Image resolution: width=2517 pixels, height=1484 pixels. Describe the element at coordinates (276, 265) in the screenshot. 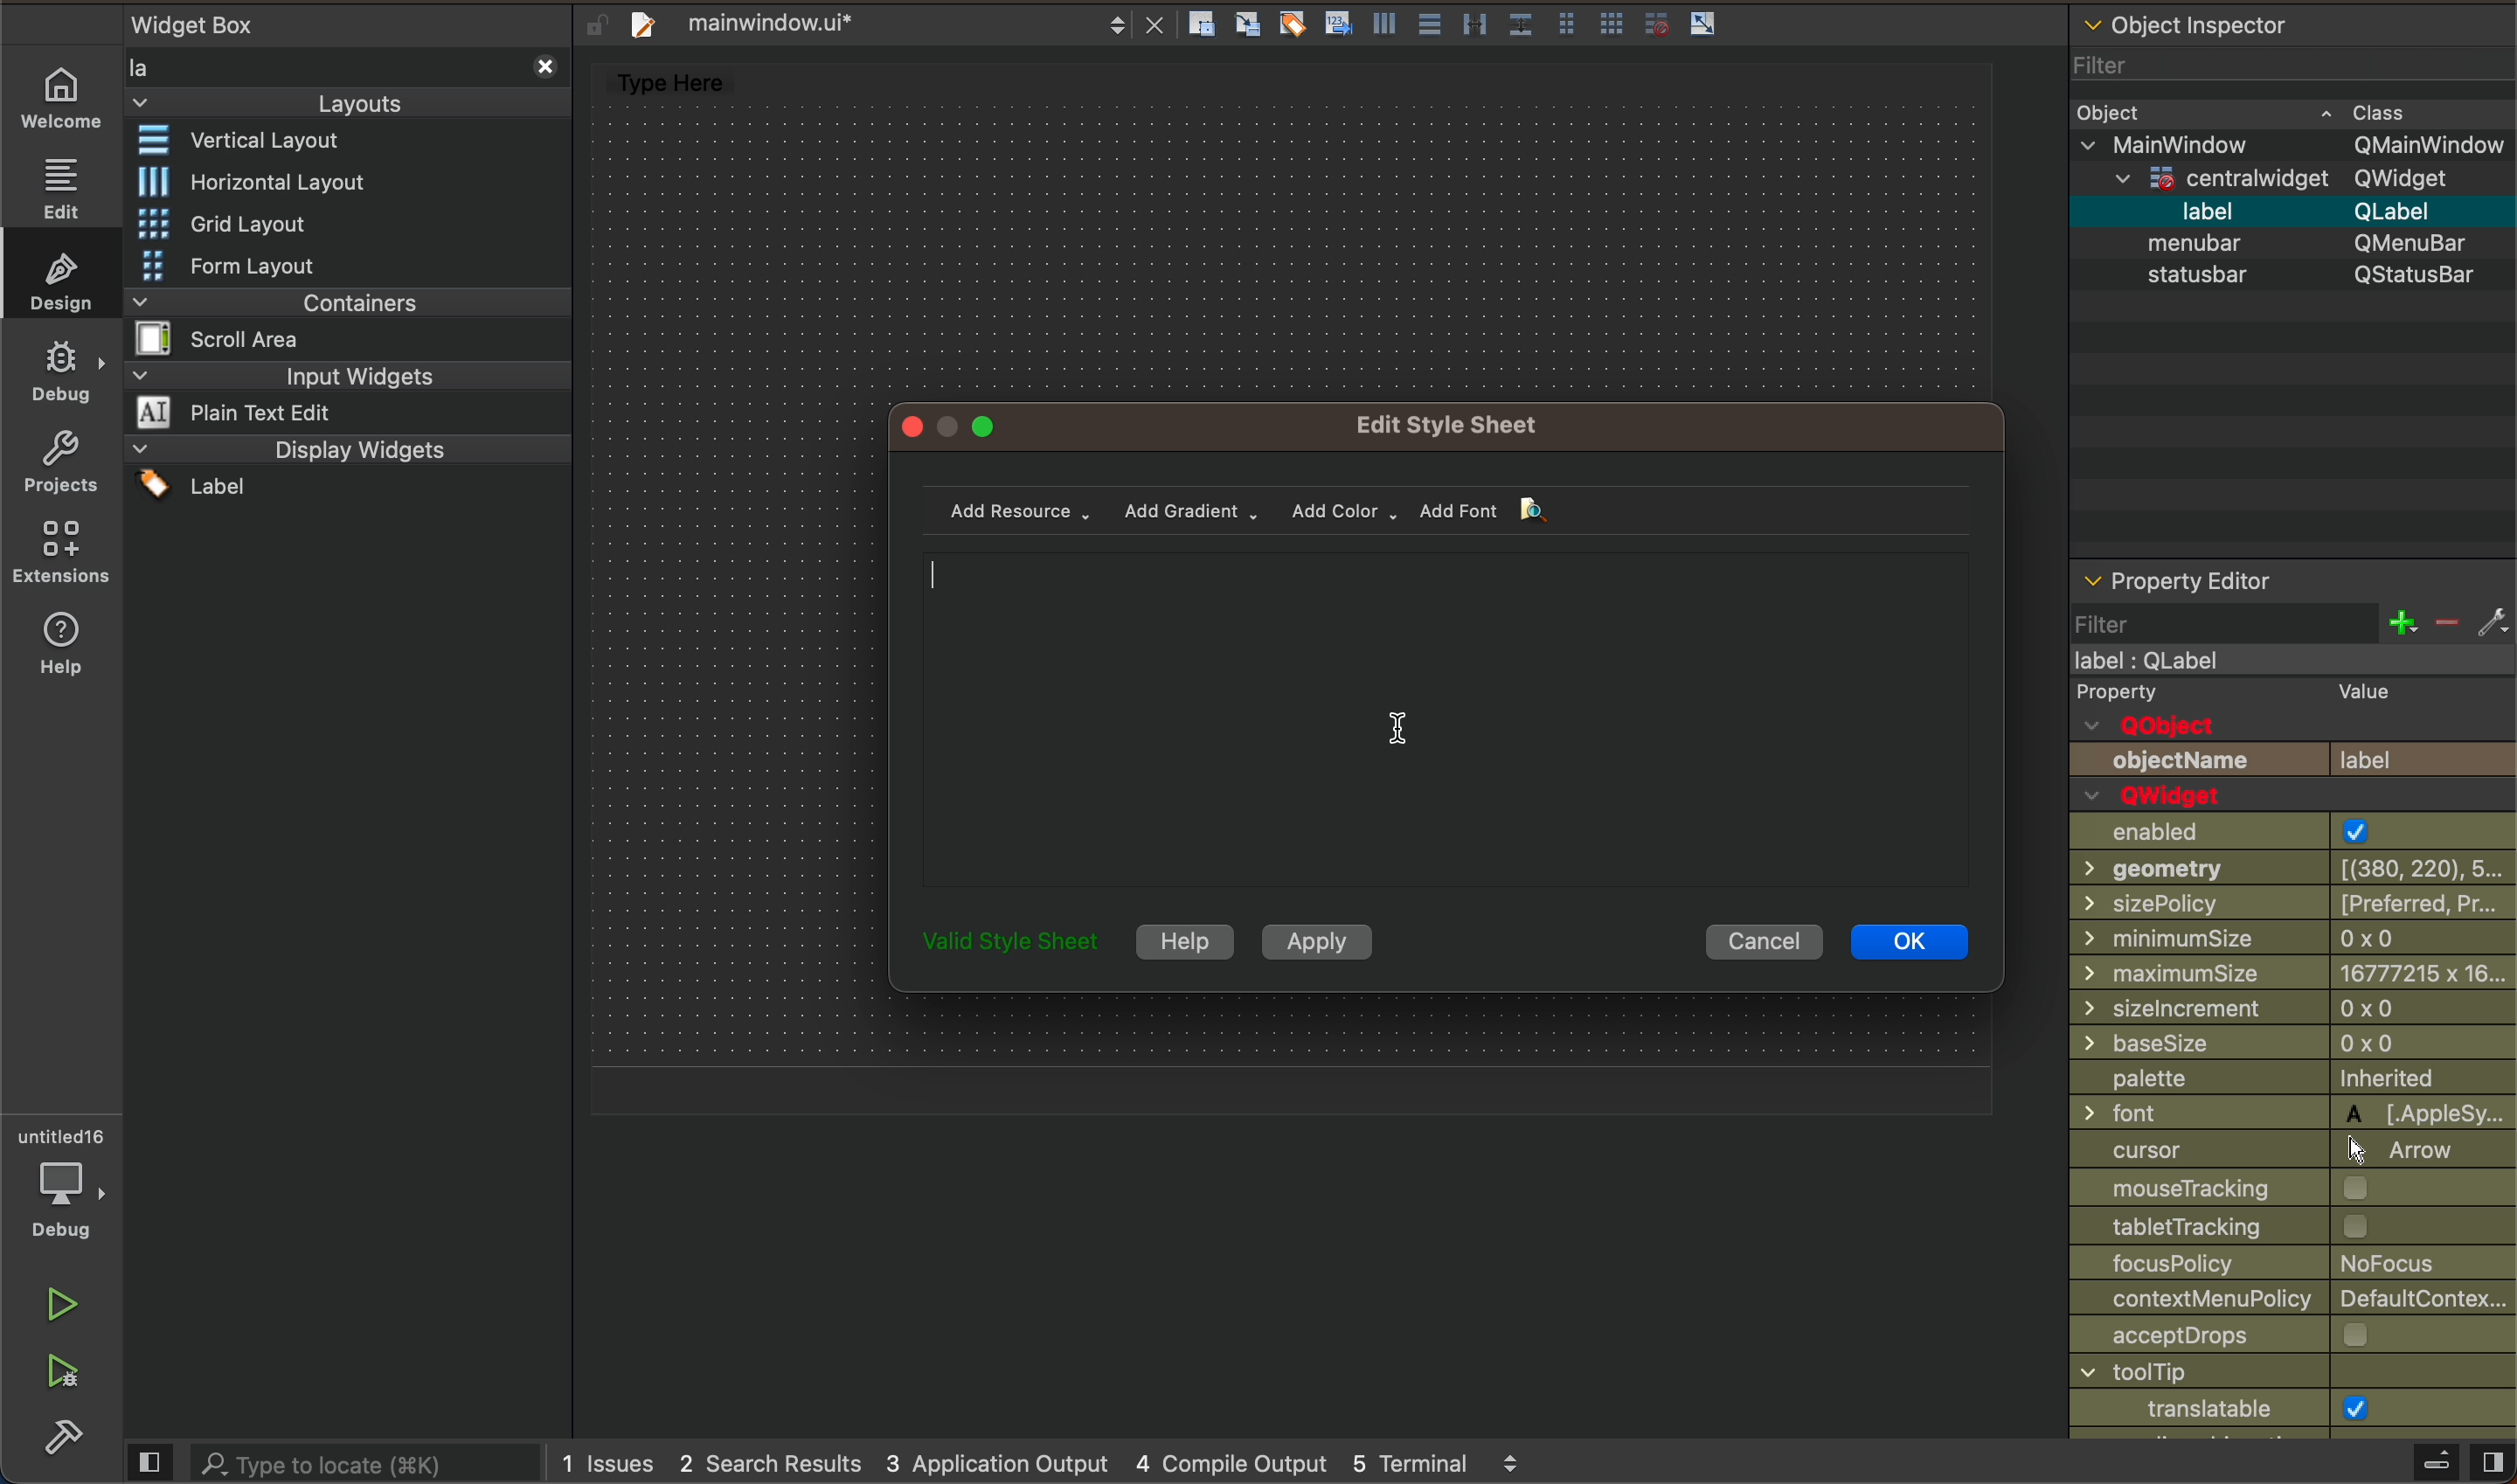

I see `form layout` at that location.